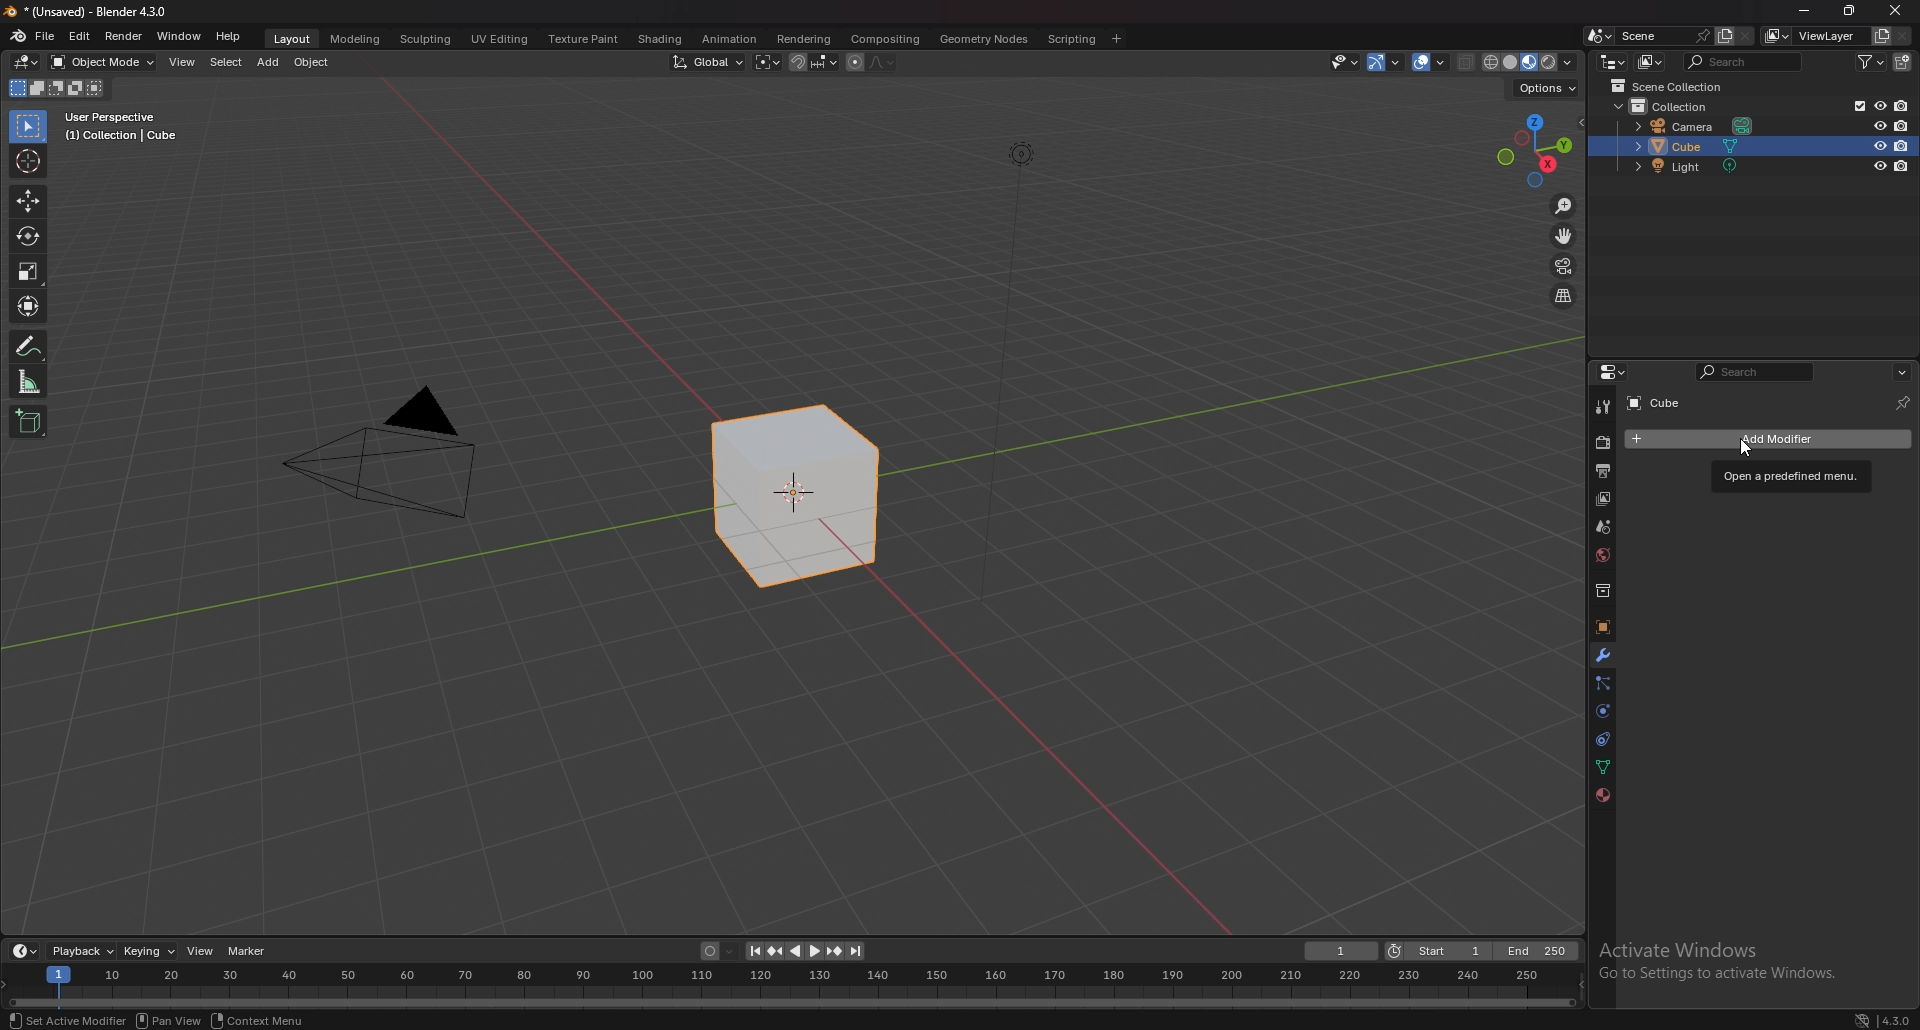 The height and width of the screenshot is (1030, 1920). What do you see at coordinates (1675, 86) in the screenshot?
I see `scene collection` at bounding box center [1675, 86].